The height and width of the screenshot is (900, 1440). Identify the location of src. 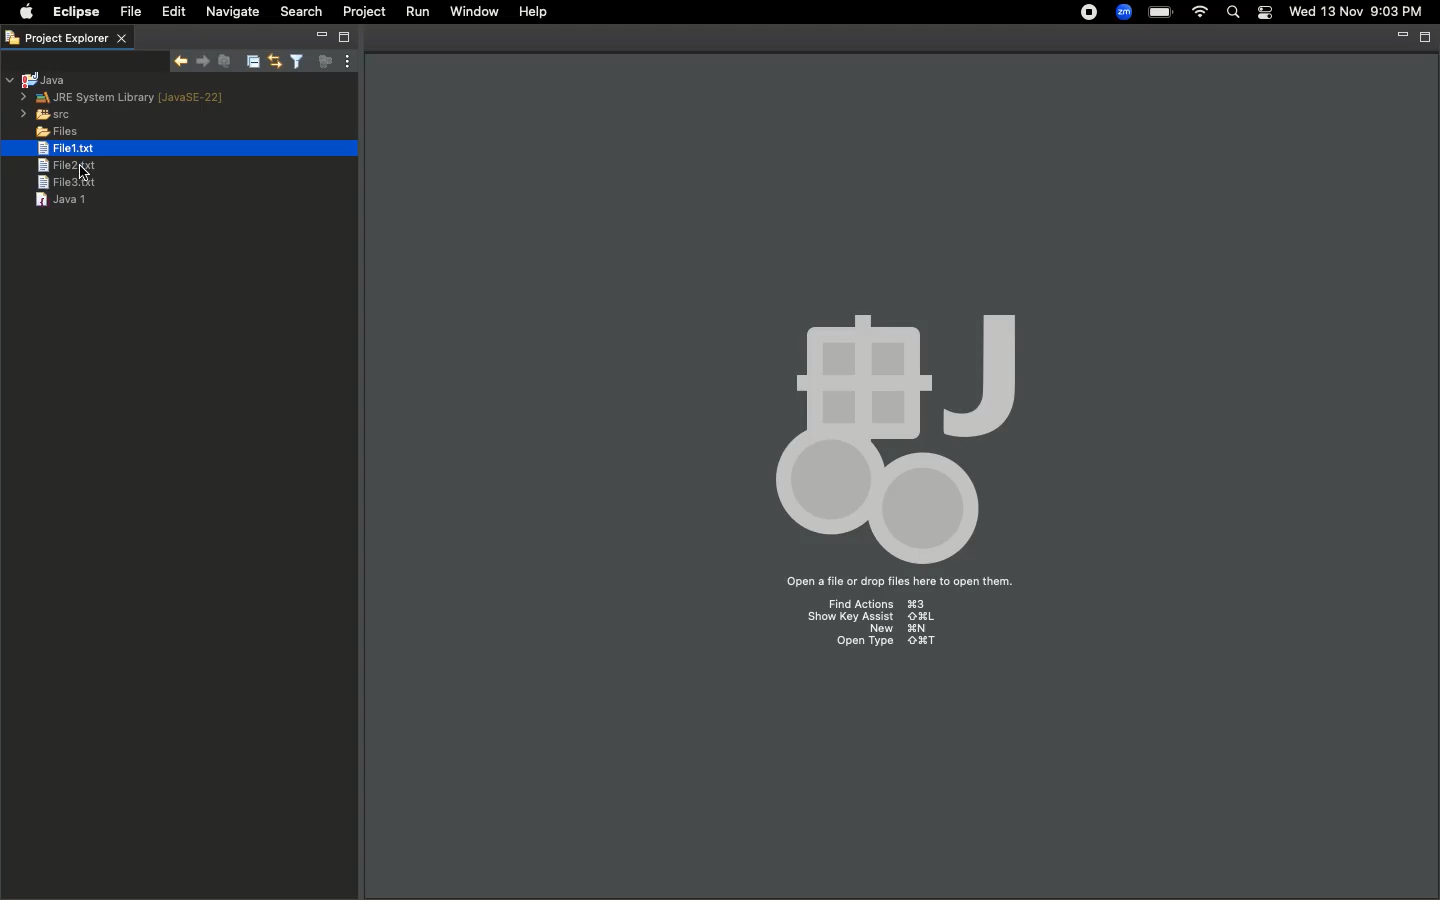
(46, 114).